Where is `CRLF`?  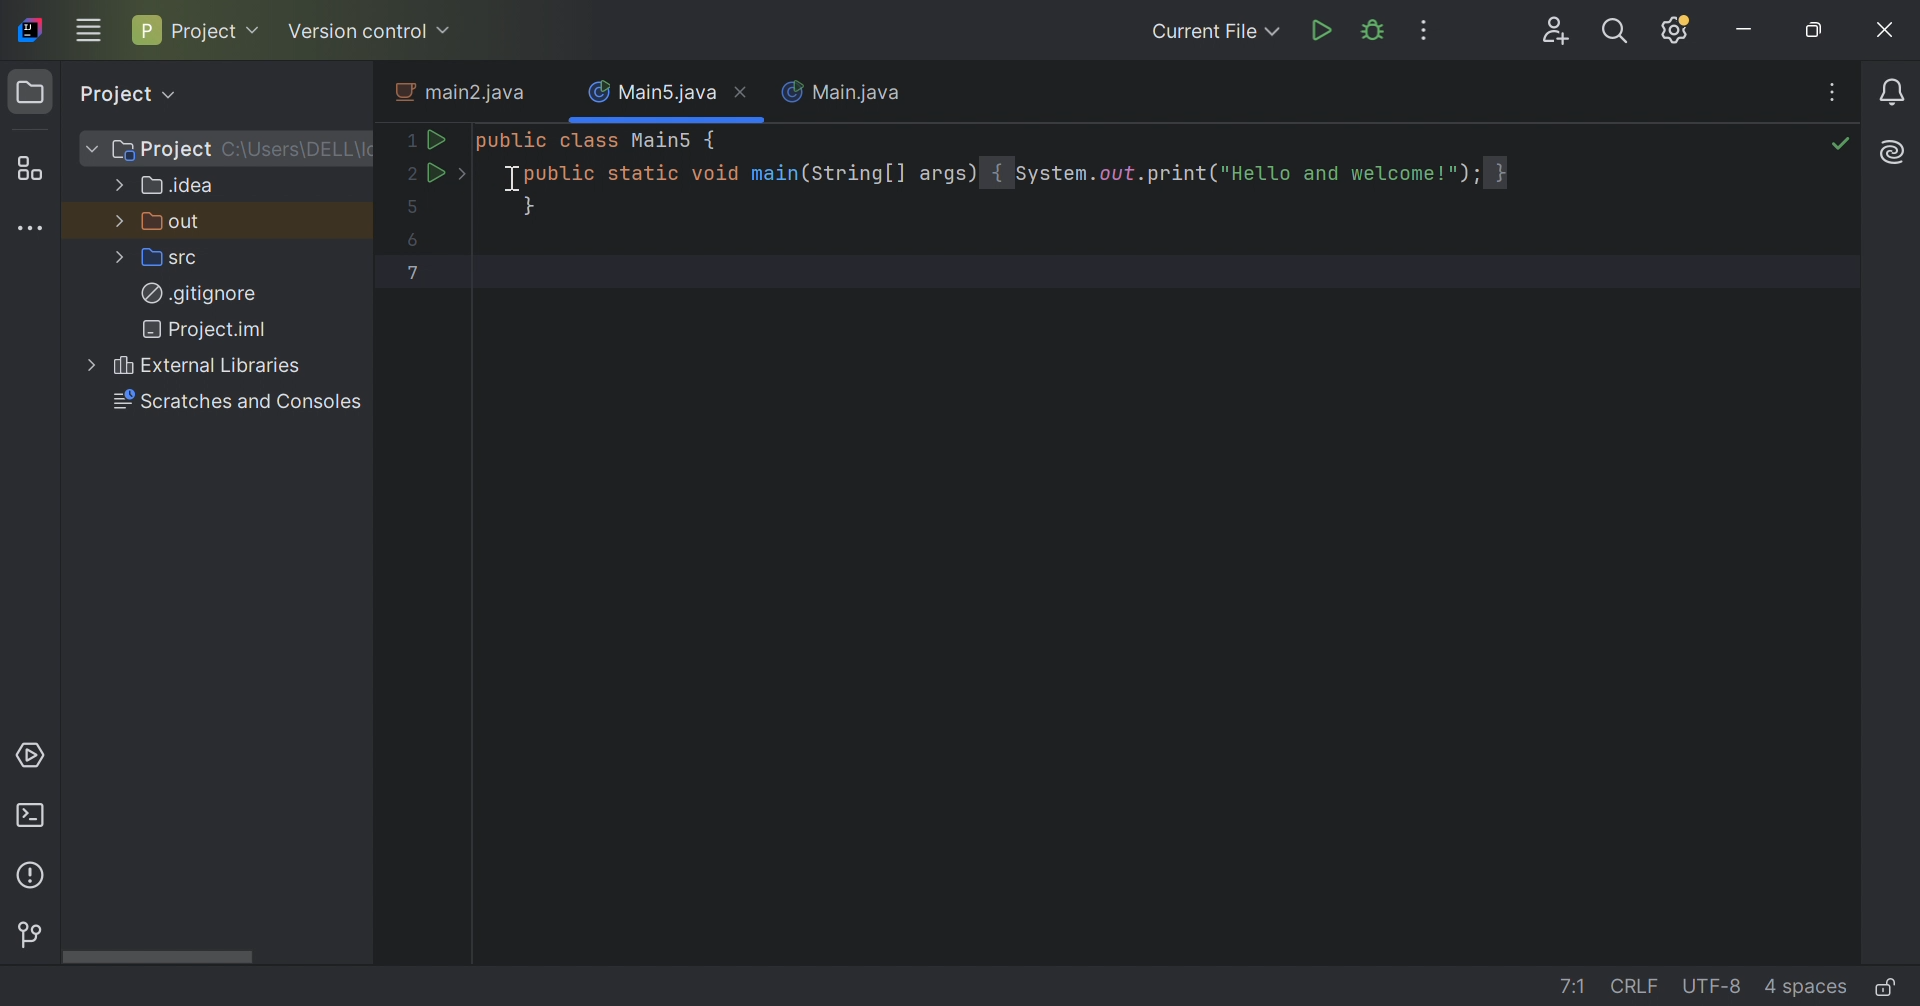 CRLF is located at coordinates (1632, 984).